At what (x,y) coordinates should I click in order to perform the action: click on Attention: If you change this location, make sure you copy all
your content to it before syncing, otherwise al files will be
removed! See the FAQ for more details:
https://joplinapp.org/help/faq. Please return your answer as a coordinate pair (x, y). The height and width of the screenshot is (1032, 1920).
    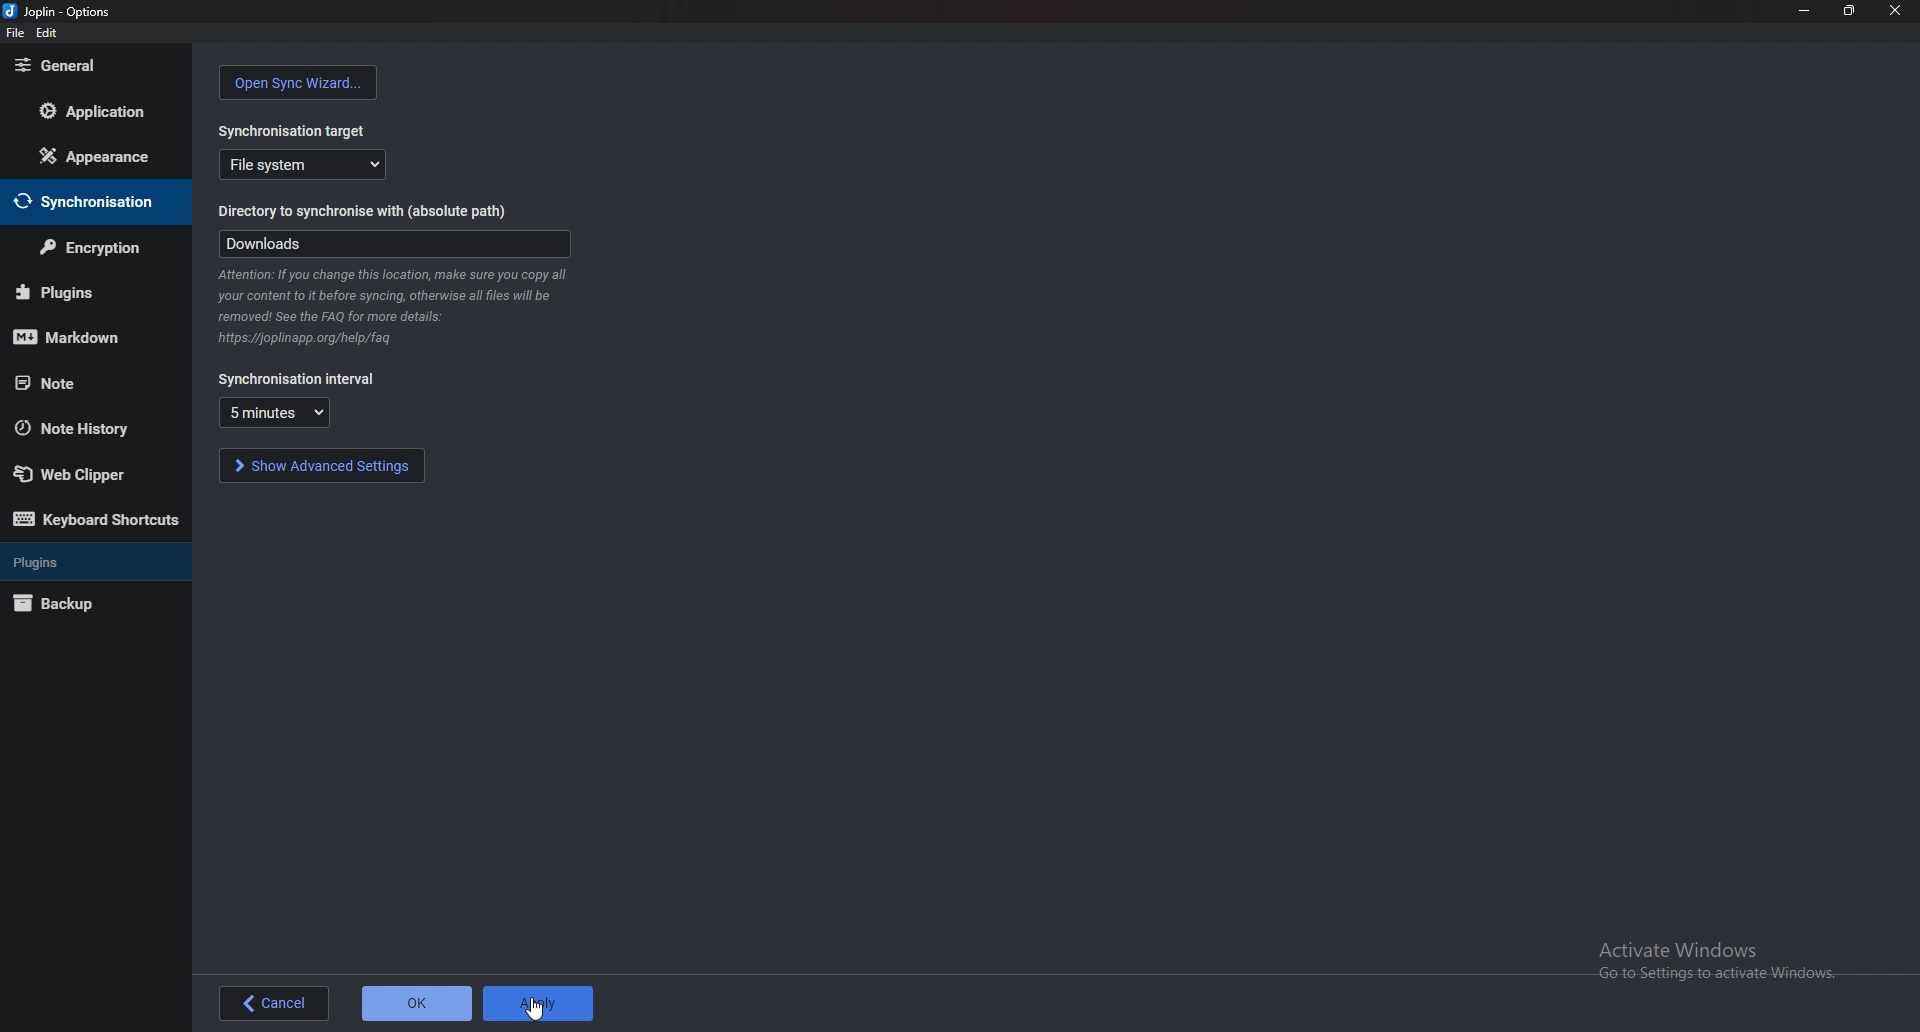
    Looking at the image, I should click on (394, 308).